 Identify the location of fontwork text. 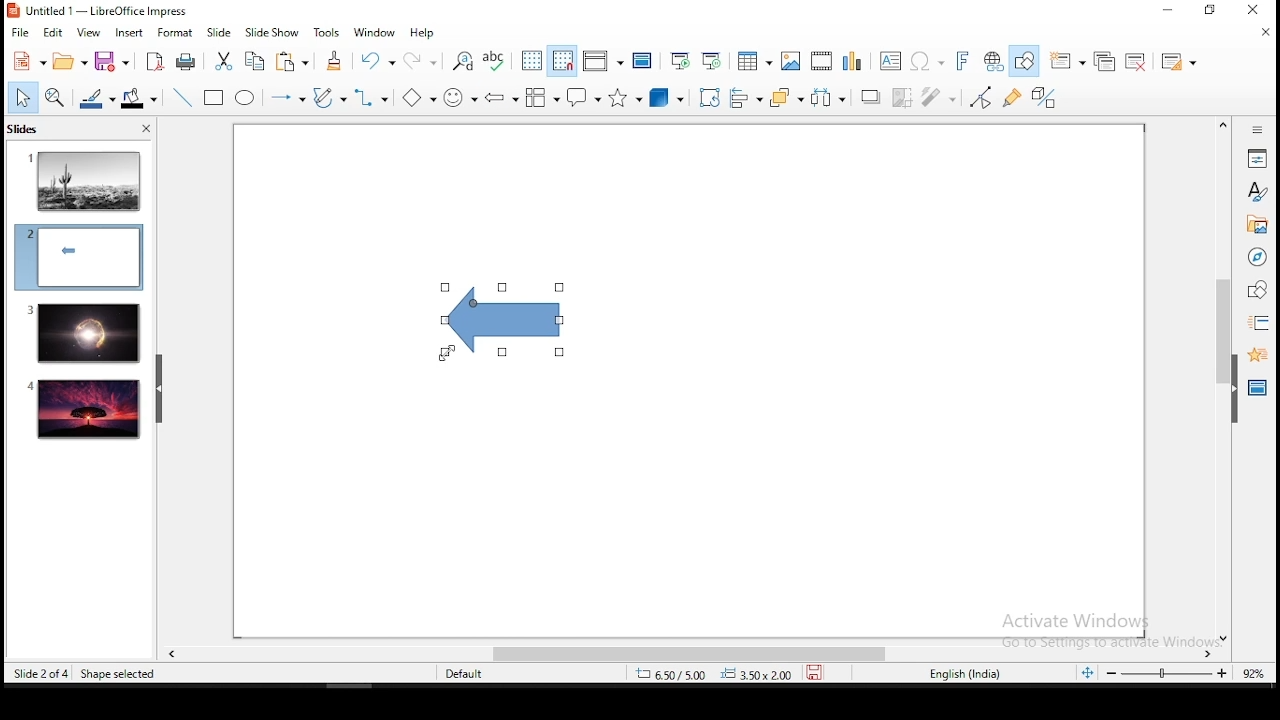
(961, 62).